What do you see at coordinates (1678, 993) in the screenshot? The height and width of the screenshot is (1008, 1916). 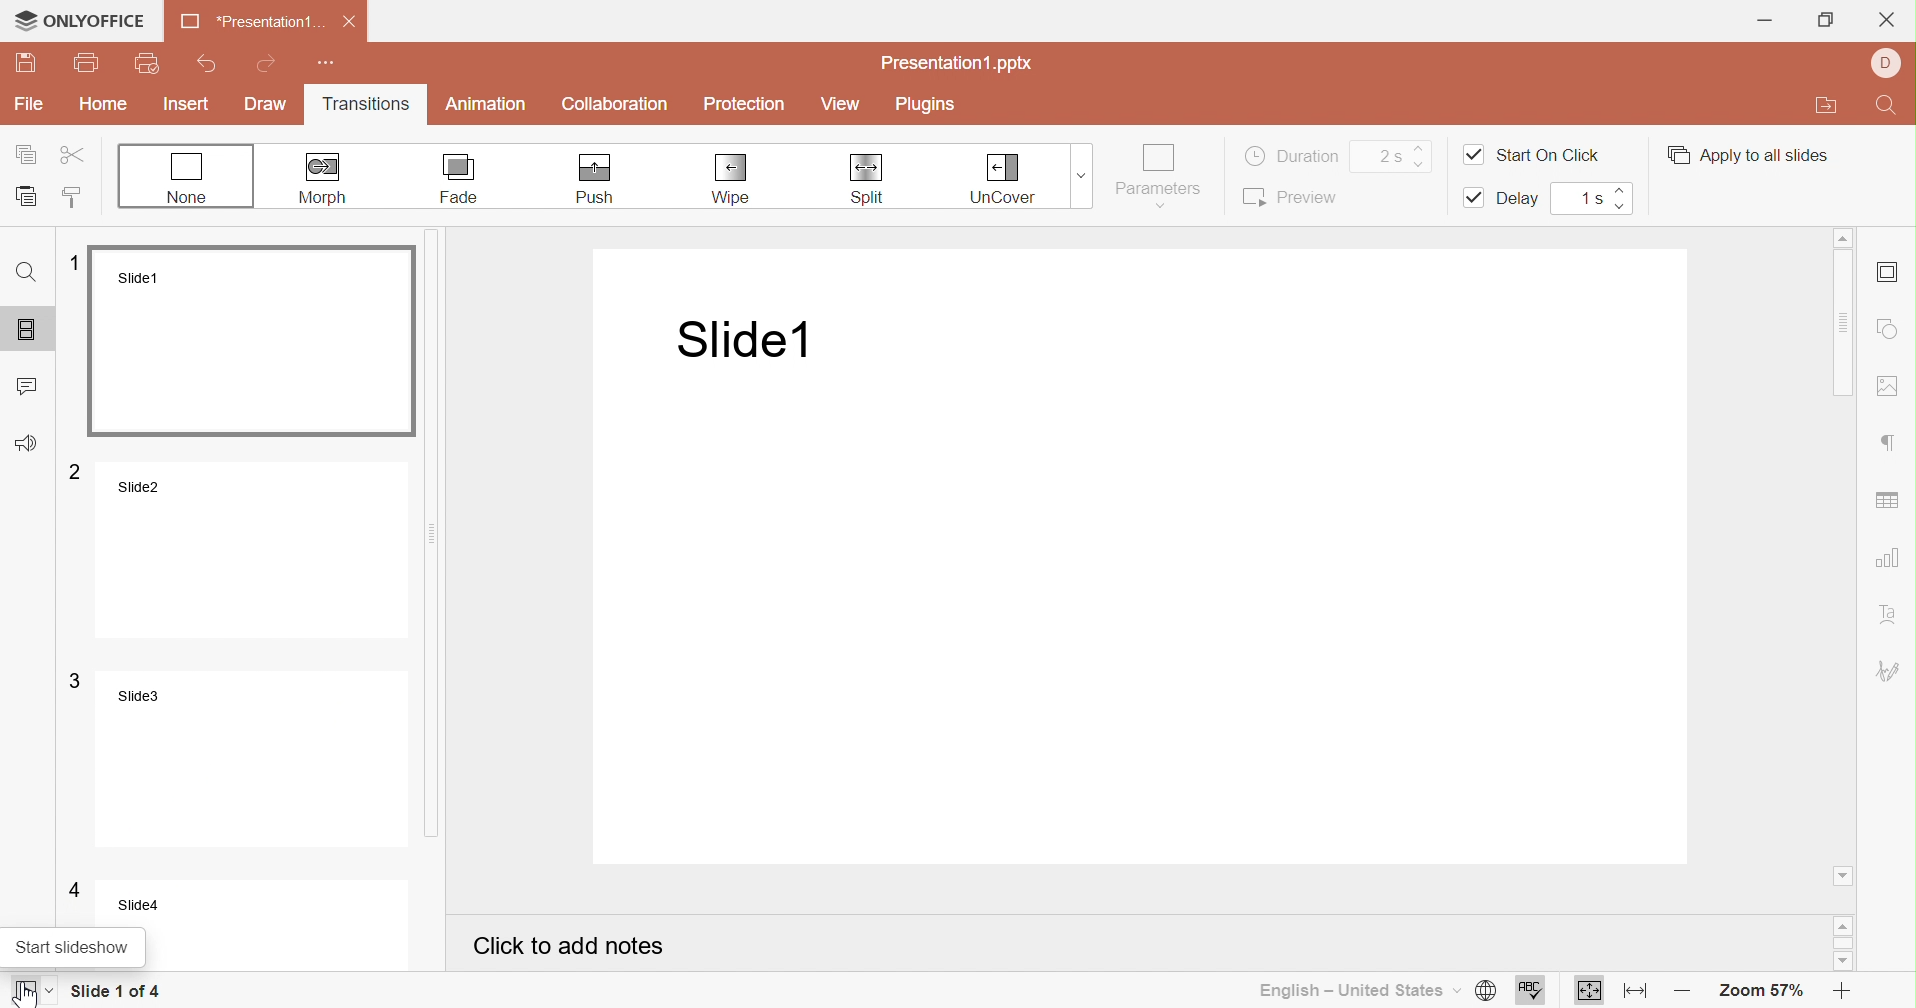 I see `Zoom out` at bounding box center [1678, 993].